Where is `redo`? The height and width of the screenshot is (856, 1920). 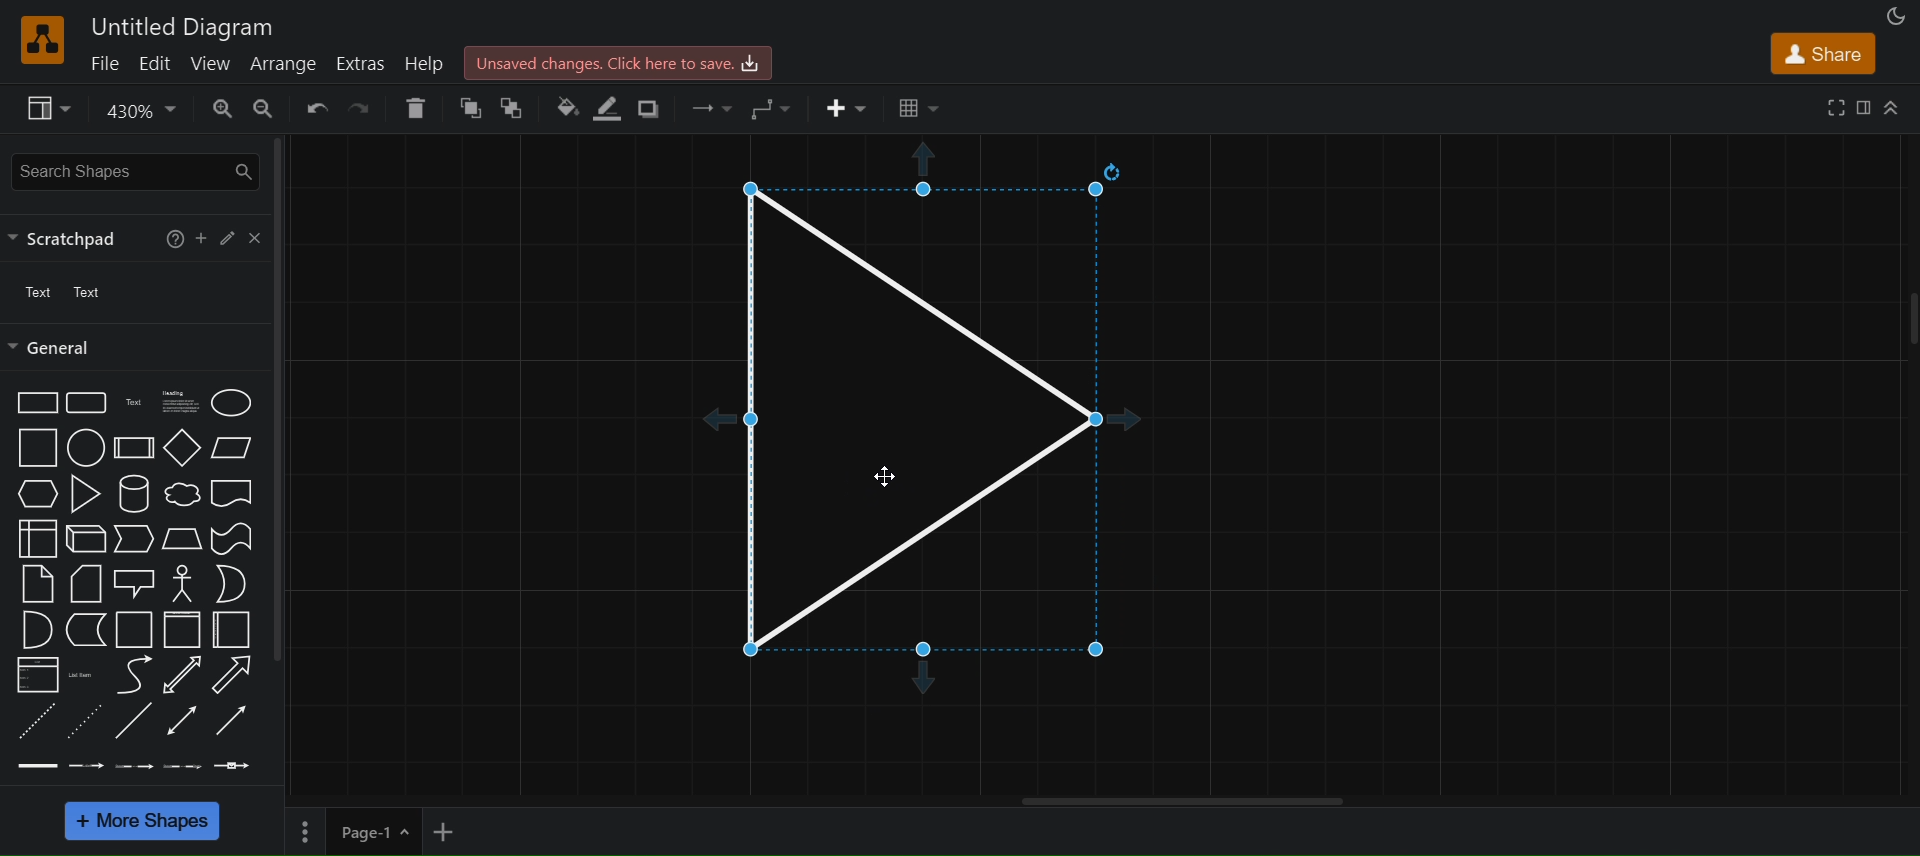
redo is located at coordinates (360, 108).